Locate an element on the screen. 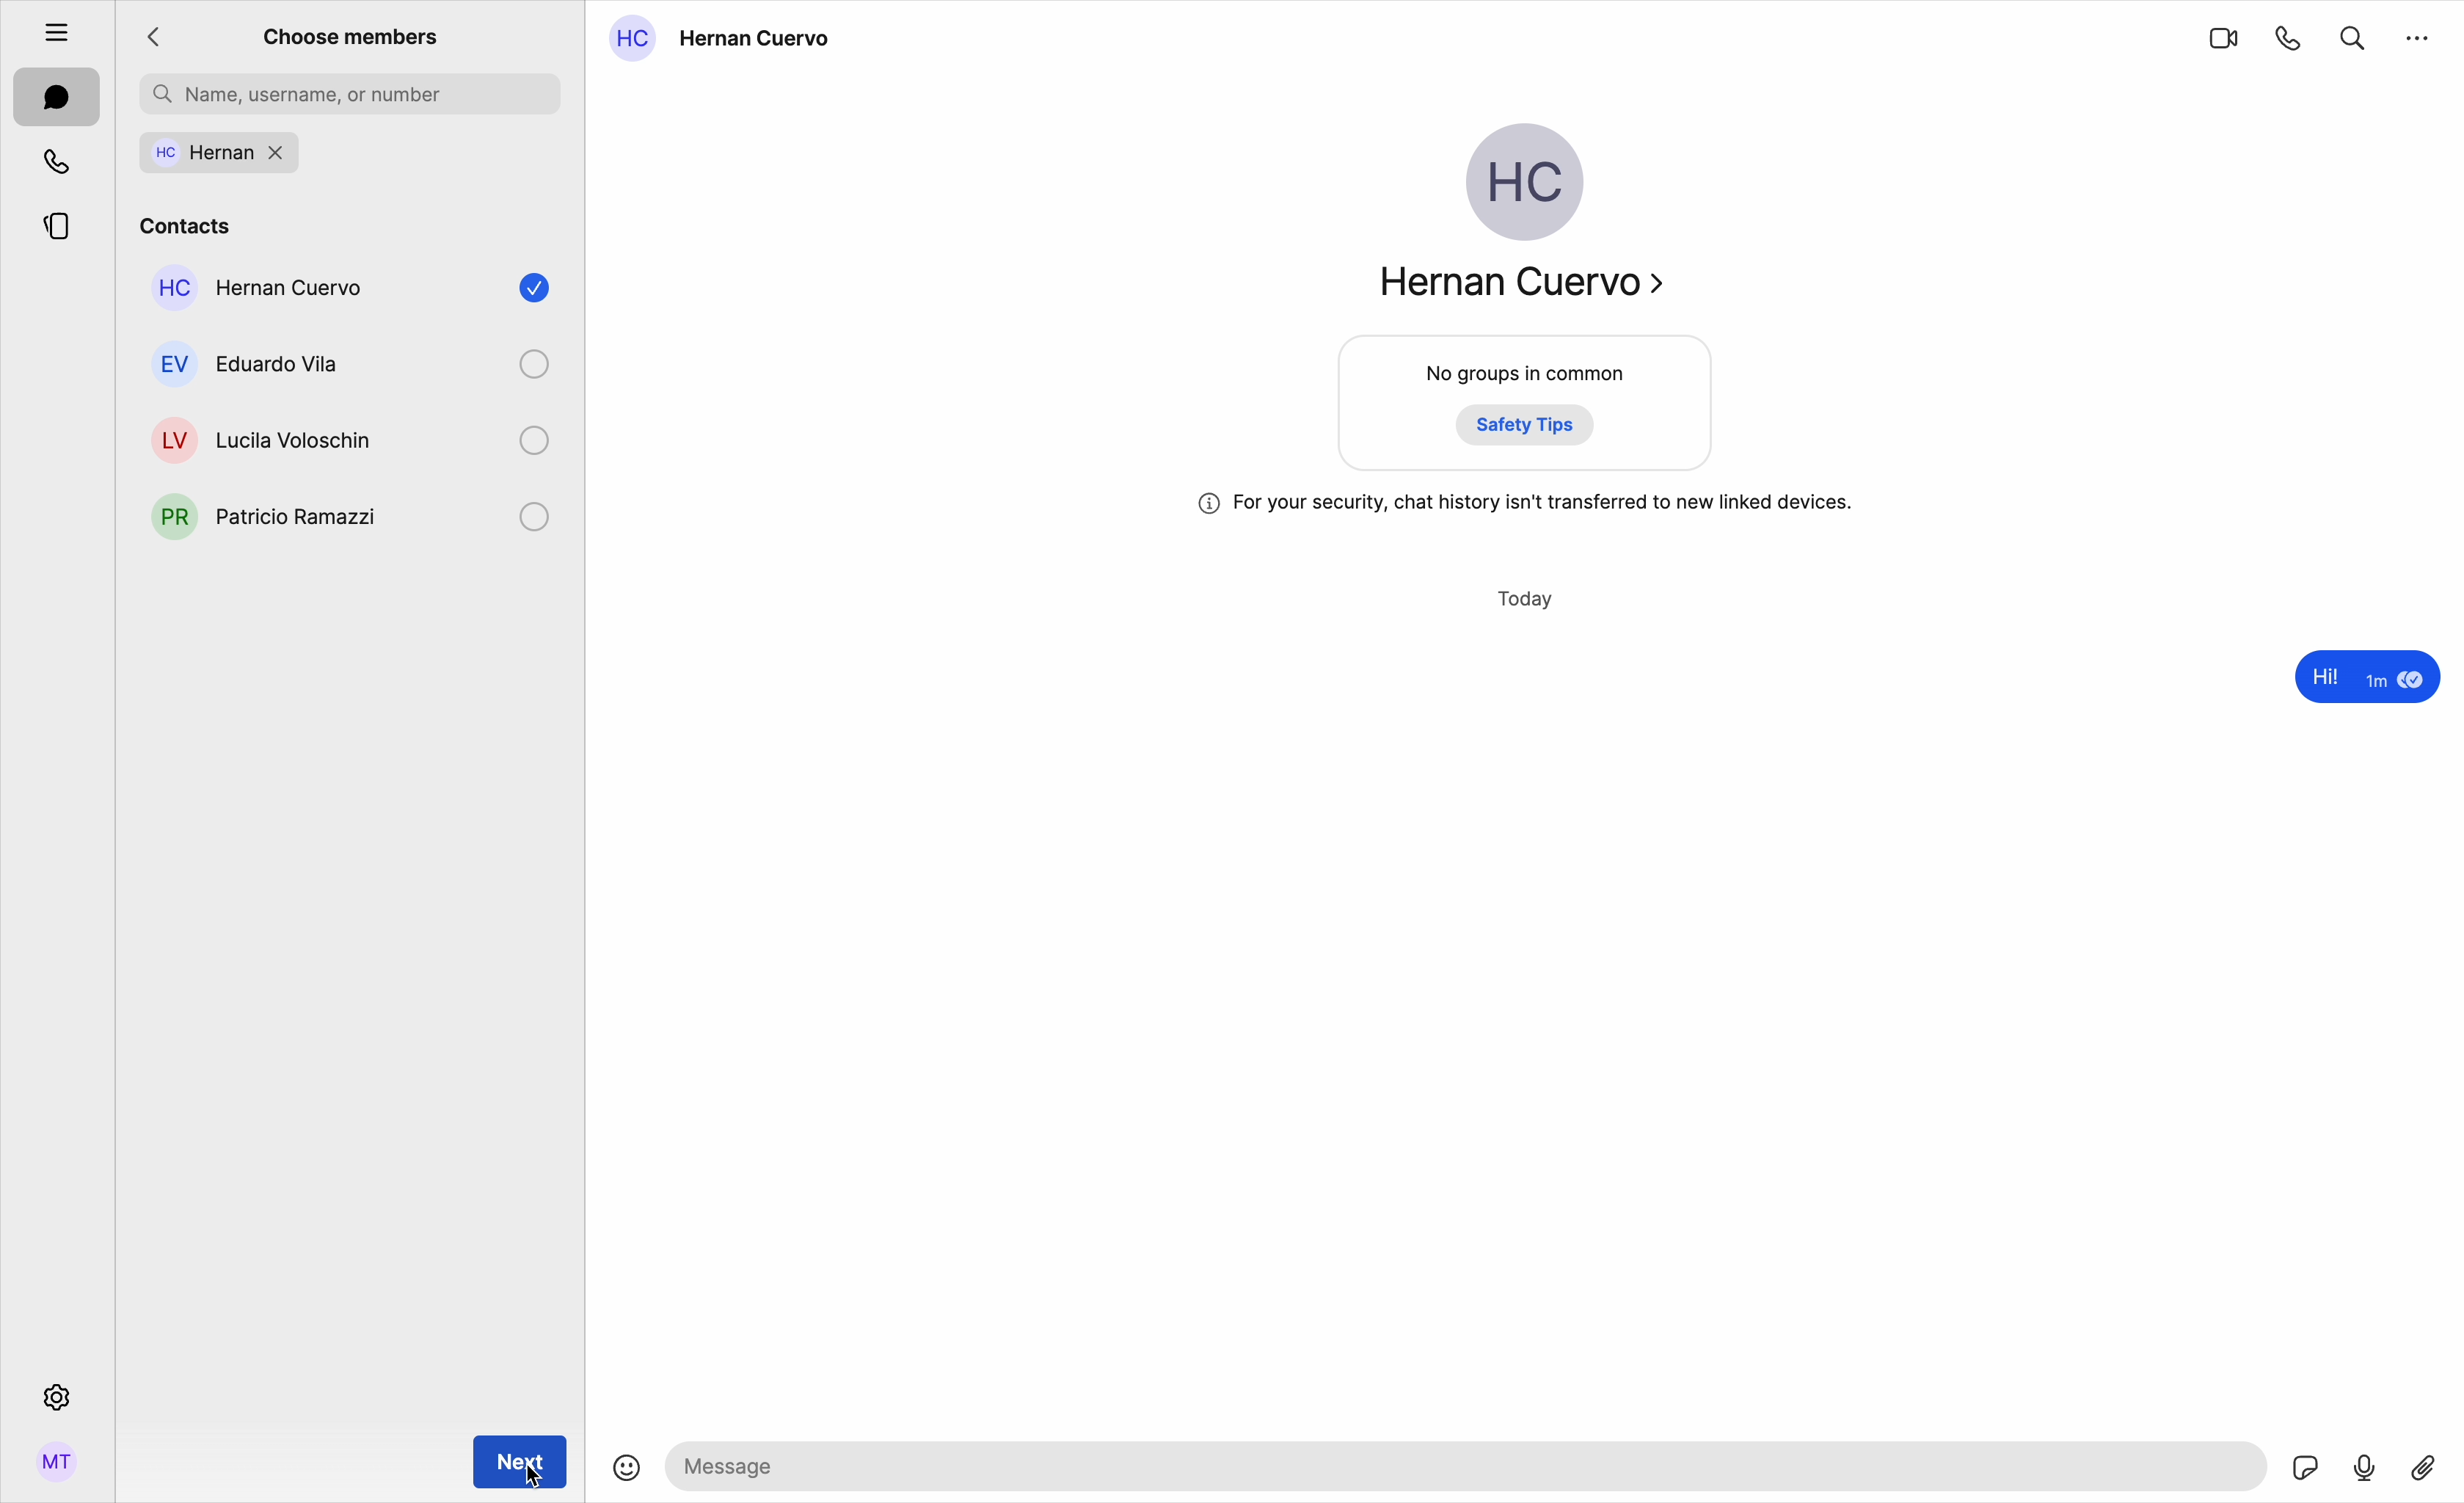 This screenshot has height=1503, width=2464. emoji is located at coordinates (627, 1470).